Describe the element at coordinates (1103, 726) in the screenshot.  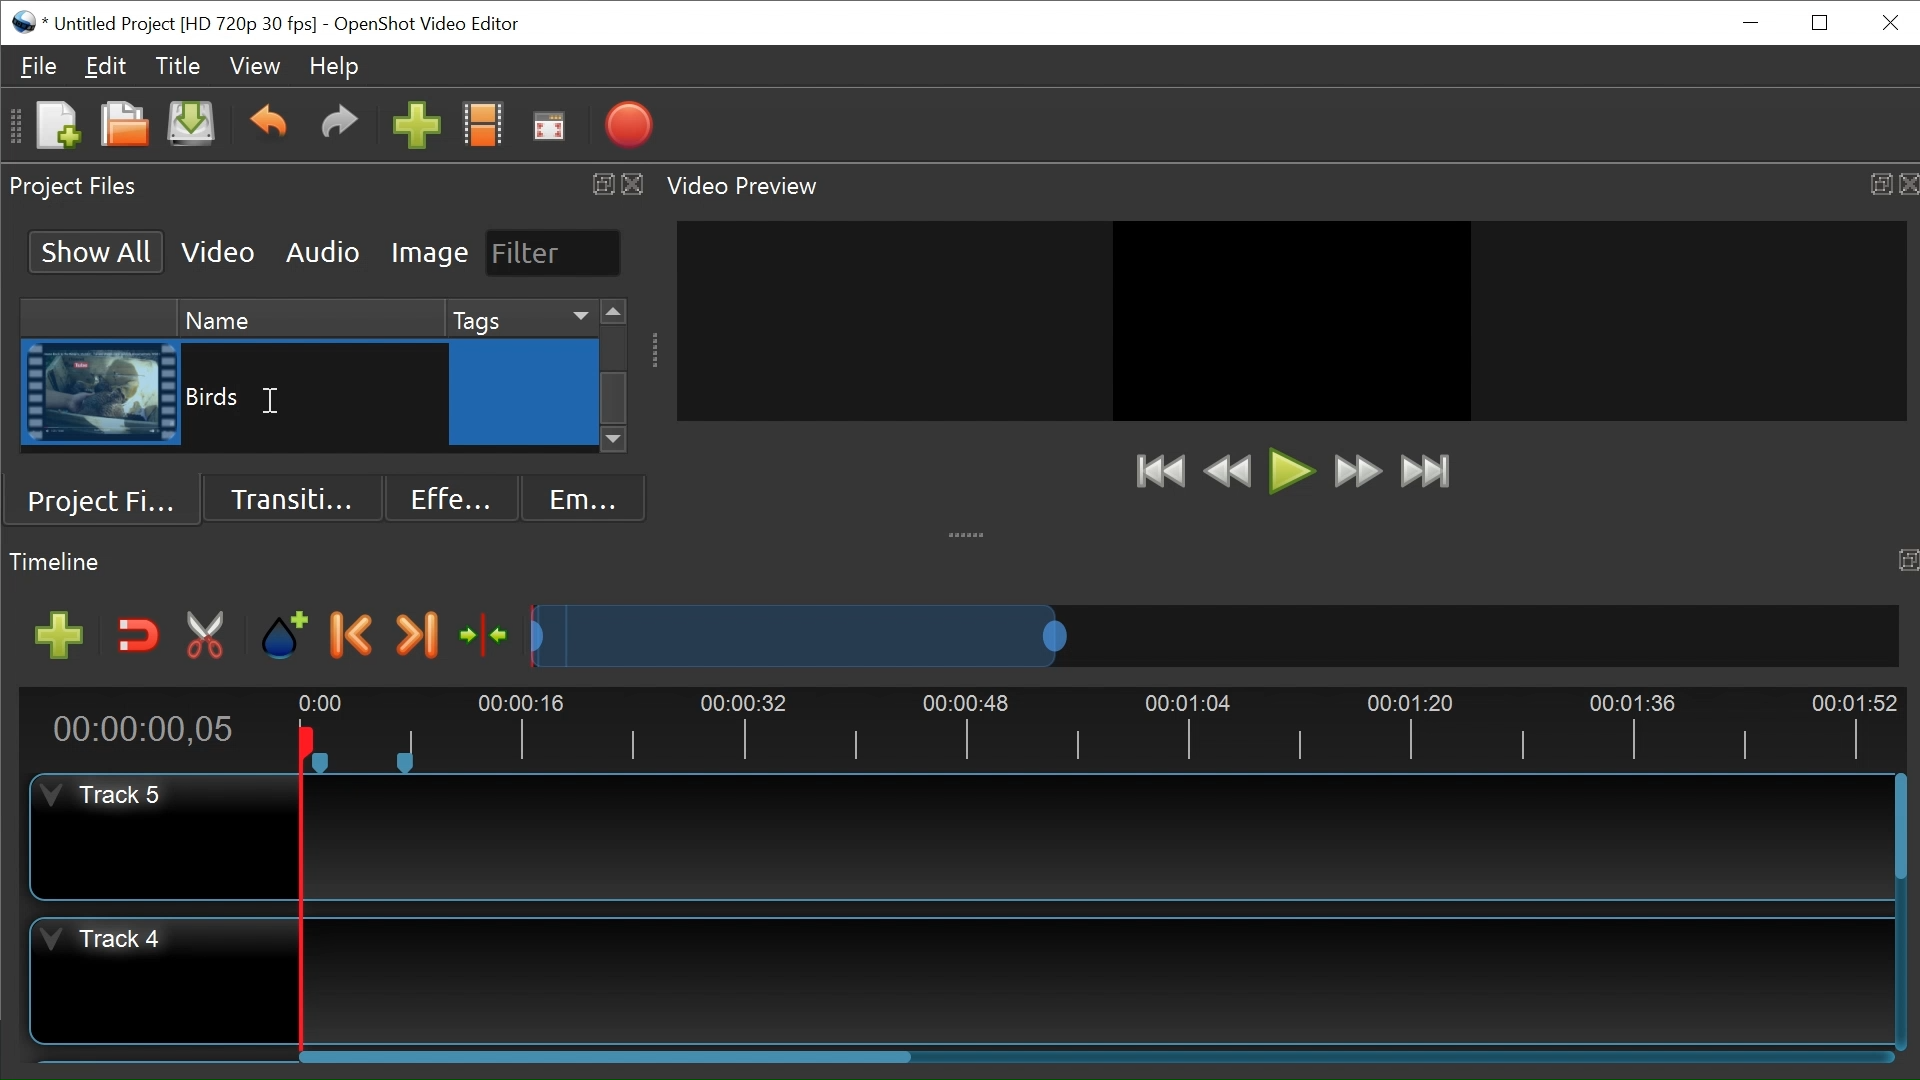
I see `Timeline` at that location.